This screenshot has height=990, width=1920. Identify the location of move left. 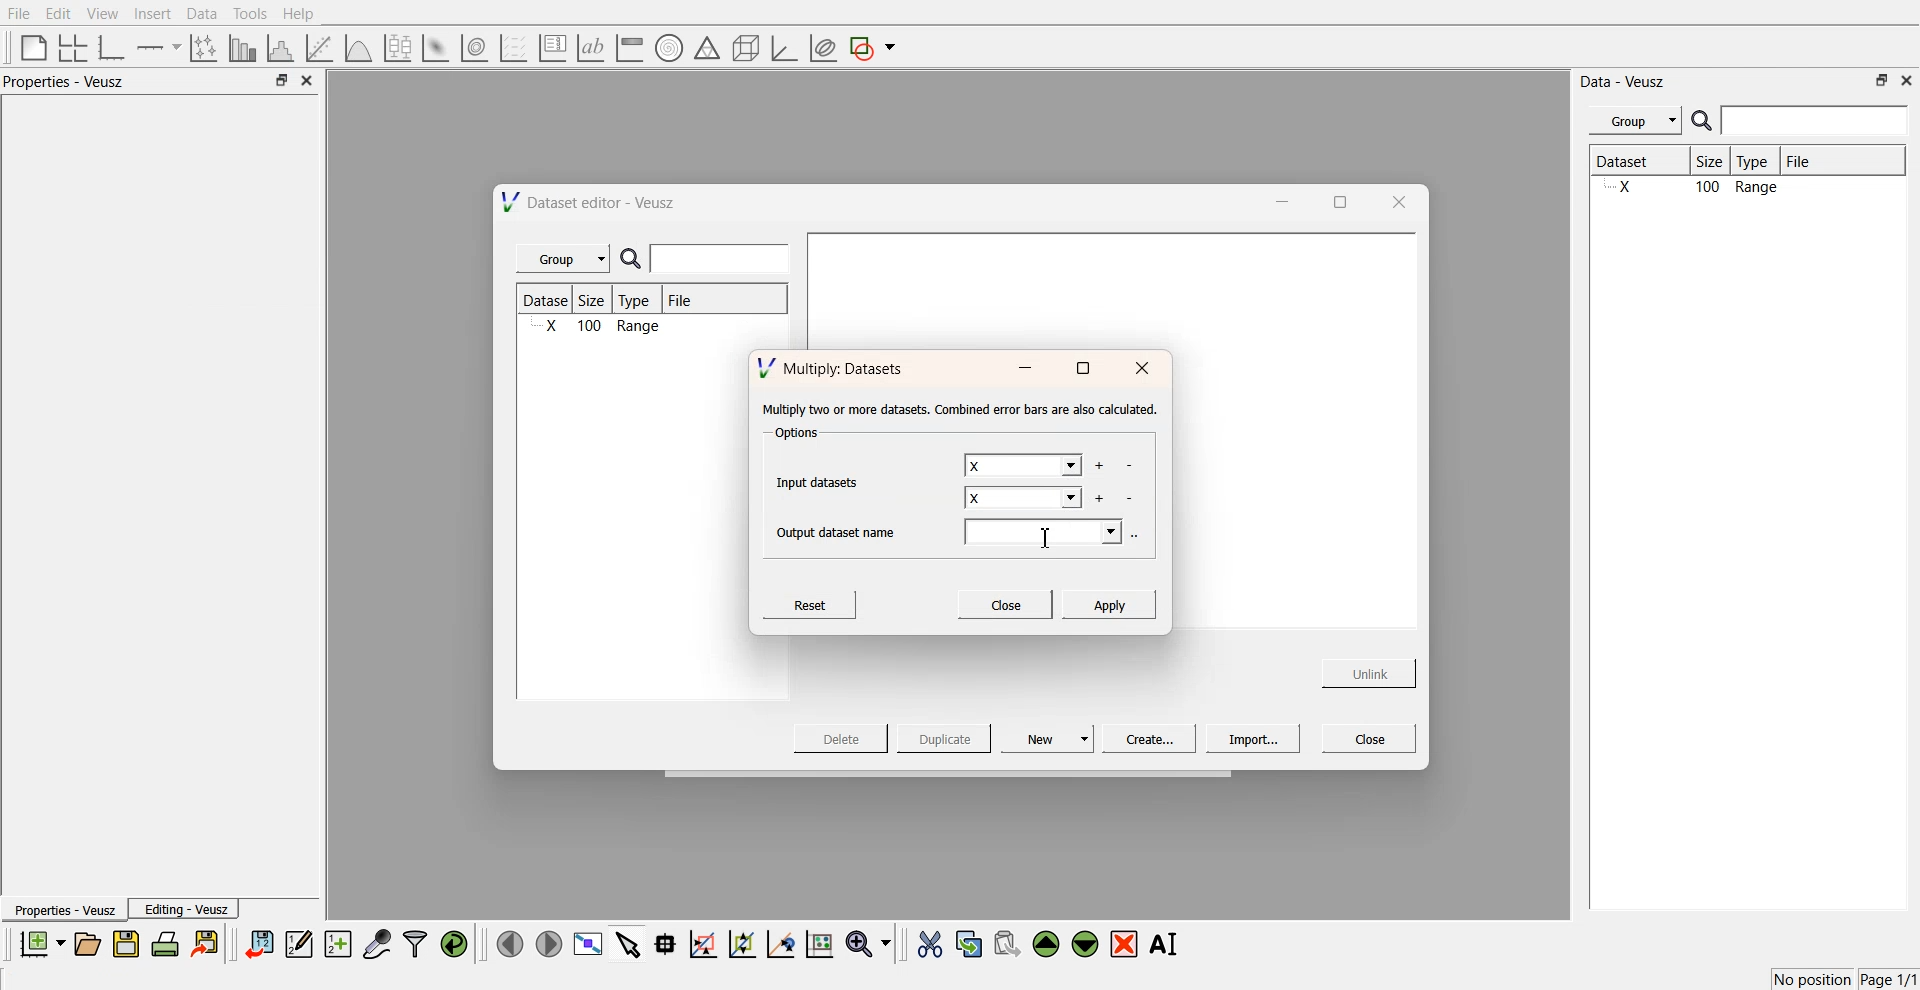
(510, 943).